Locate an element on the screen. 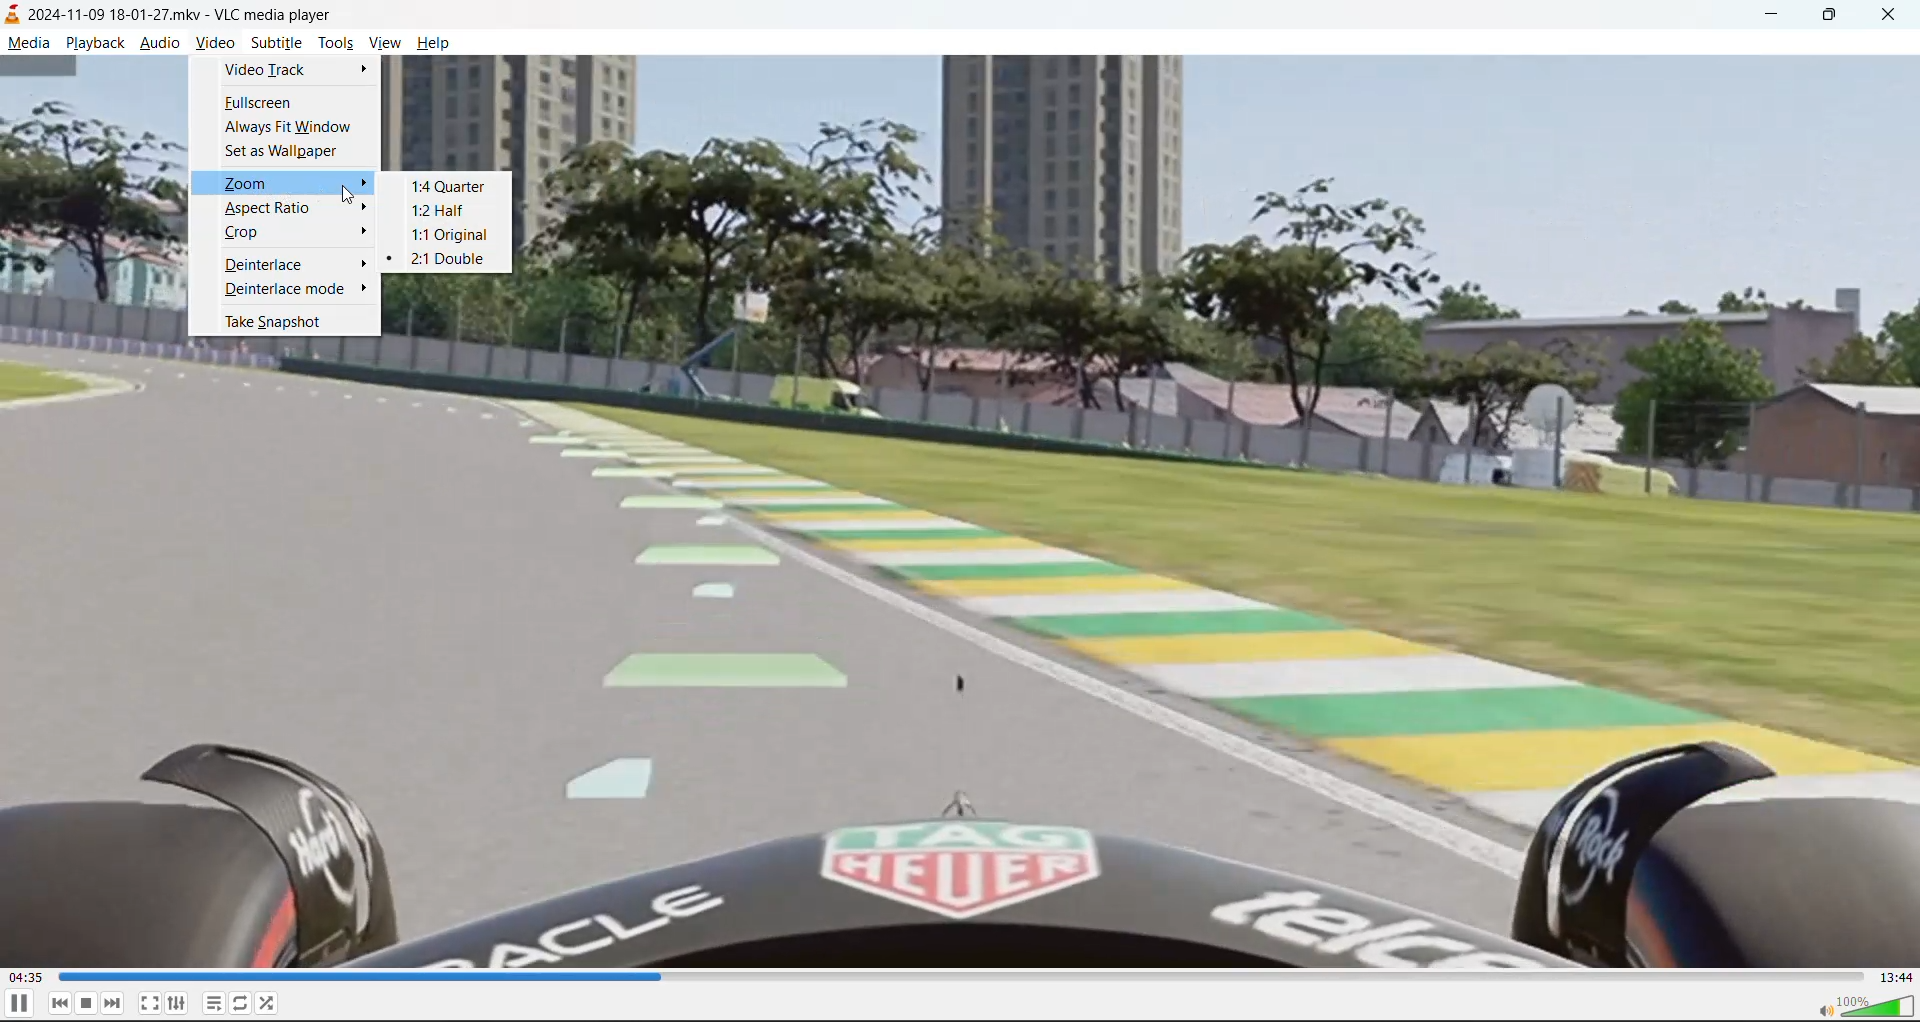 This screenshot has height=1022, width=1920. toggle loop is located at coordinates (240, 1001).